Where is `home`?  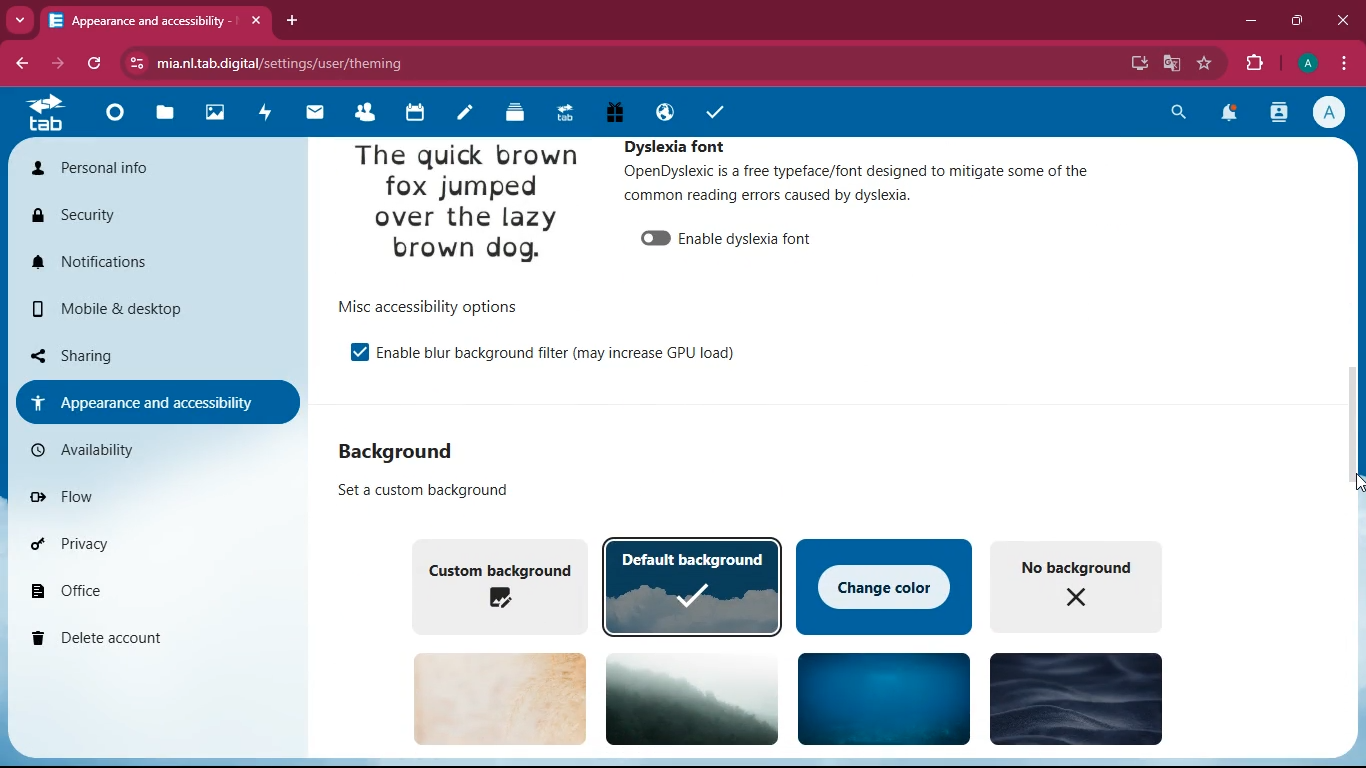
home is located at coordinates (112, 118).